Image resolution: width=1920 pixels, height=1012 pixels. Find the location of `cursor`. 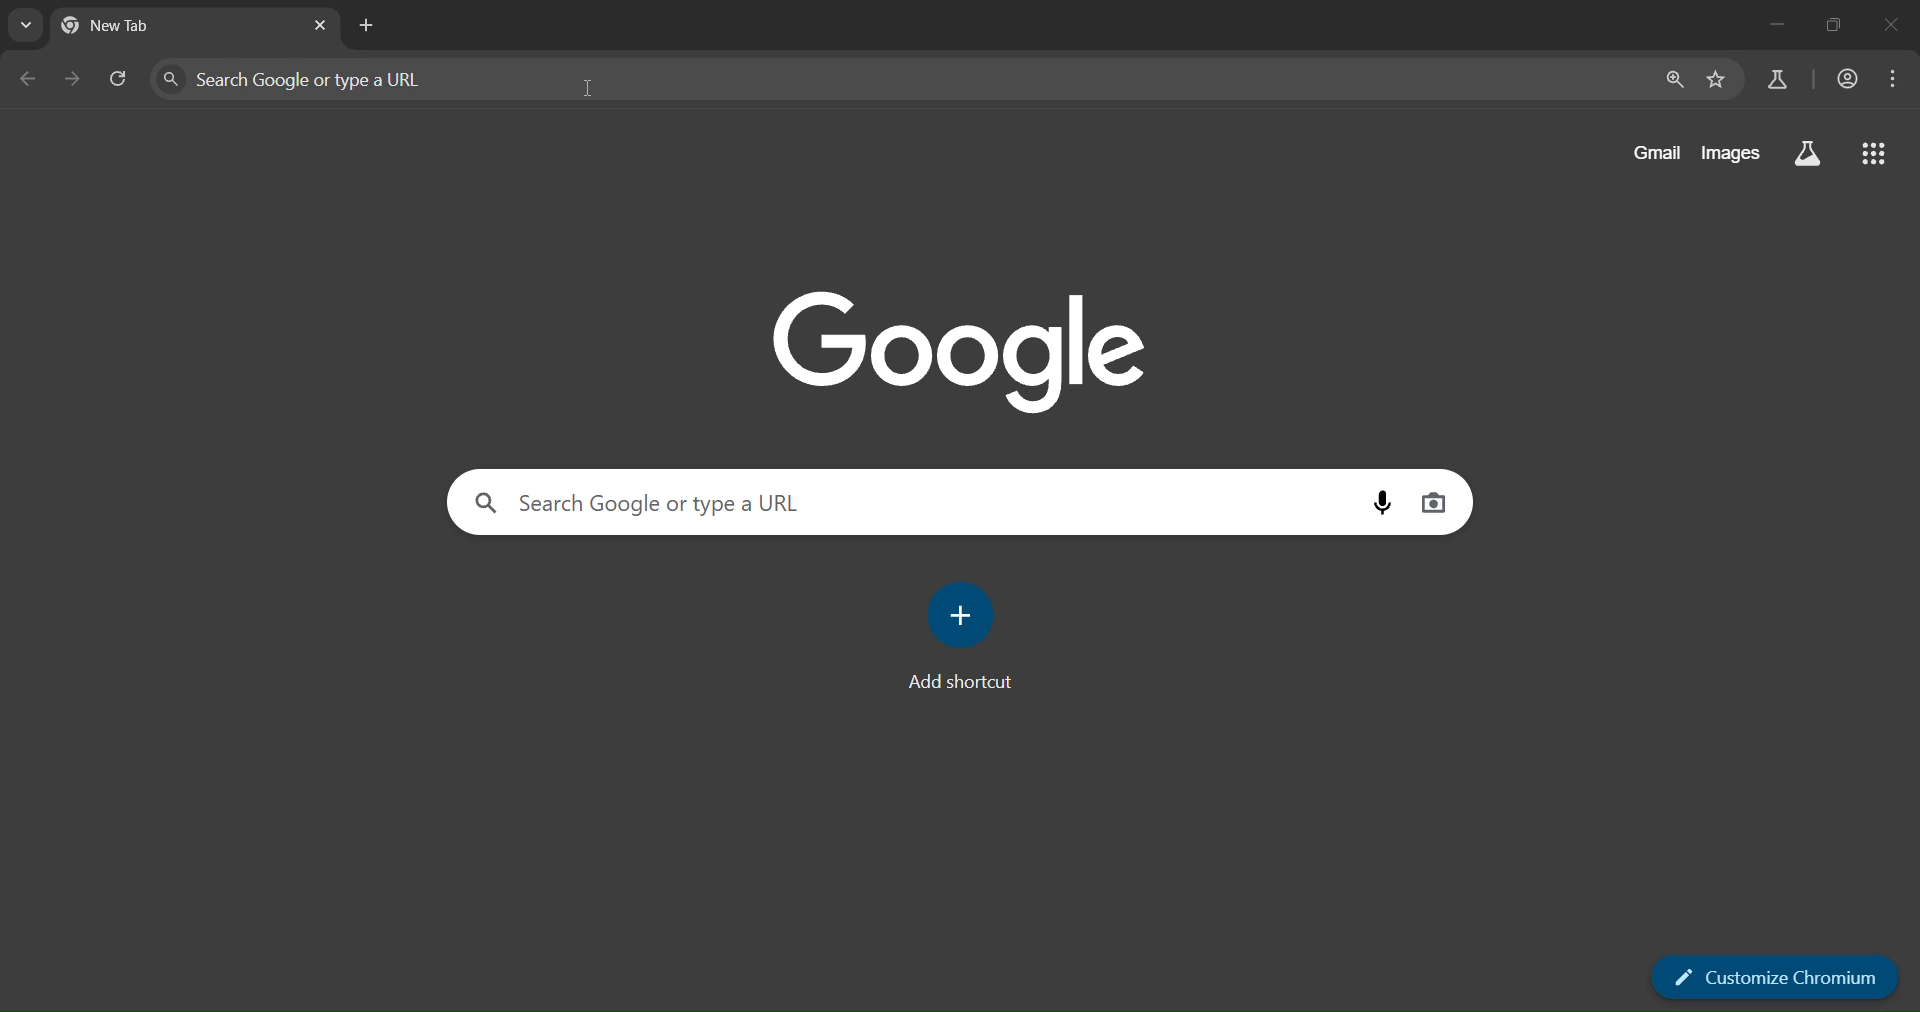

cursor is located at coordinates (586, 99).